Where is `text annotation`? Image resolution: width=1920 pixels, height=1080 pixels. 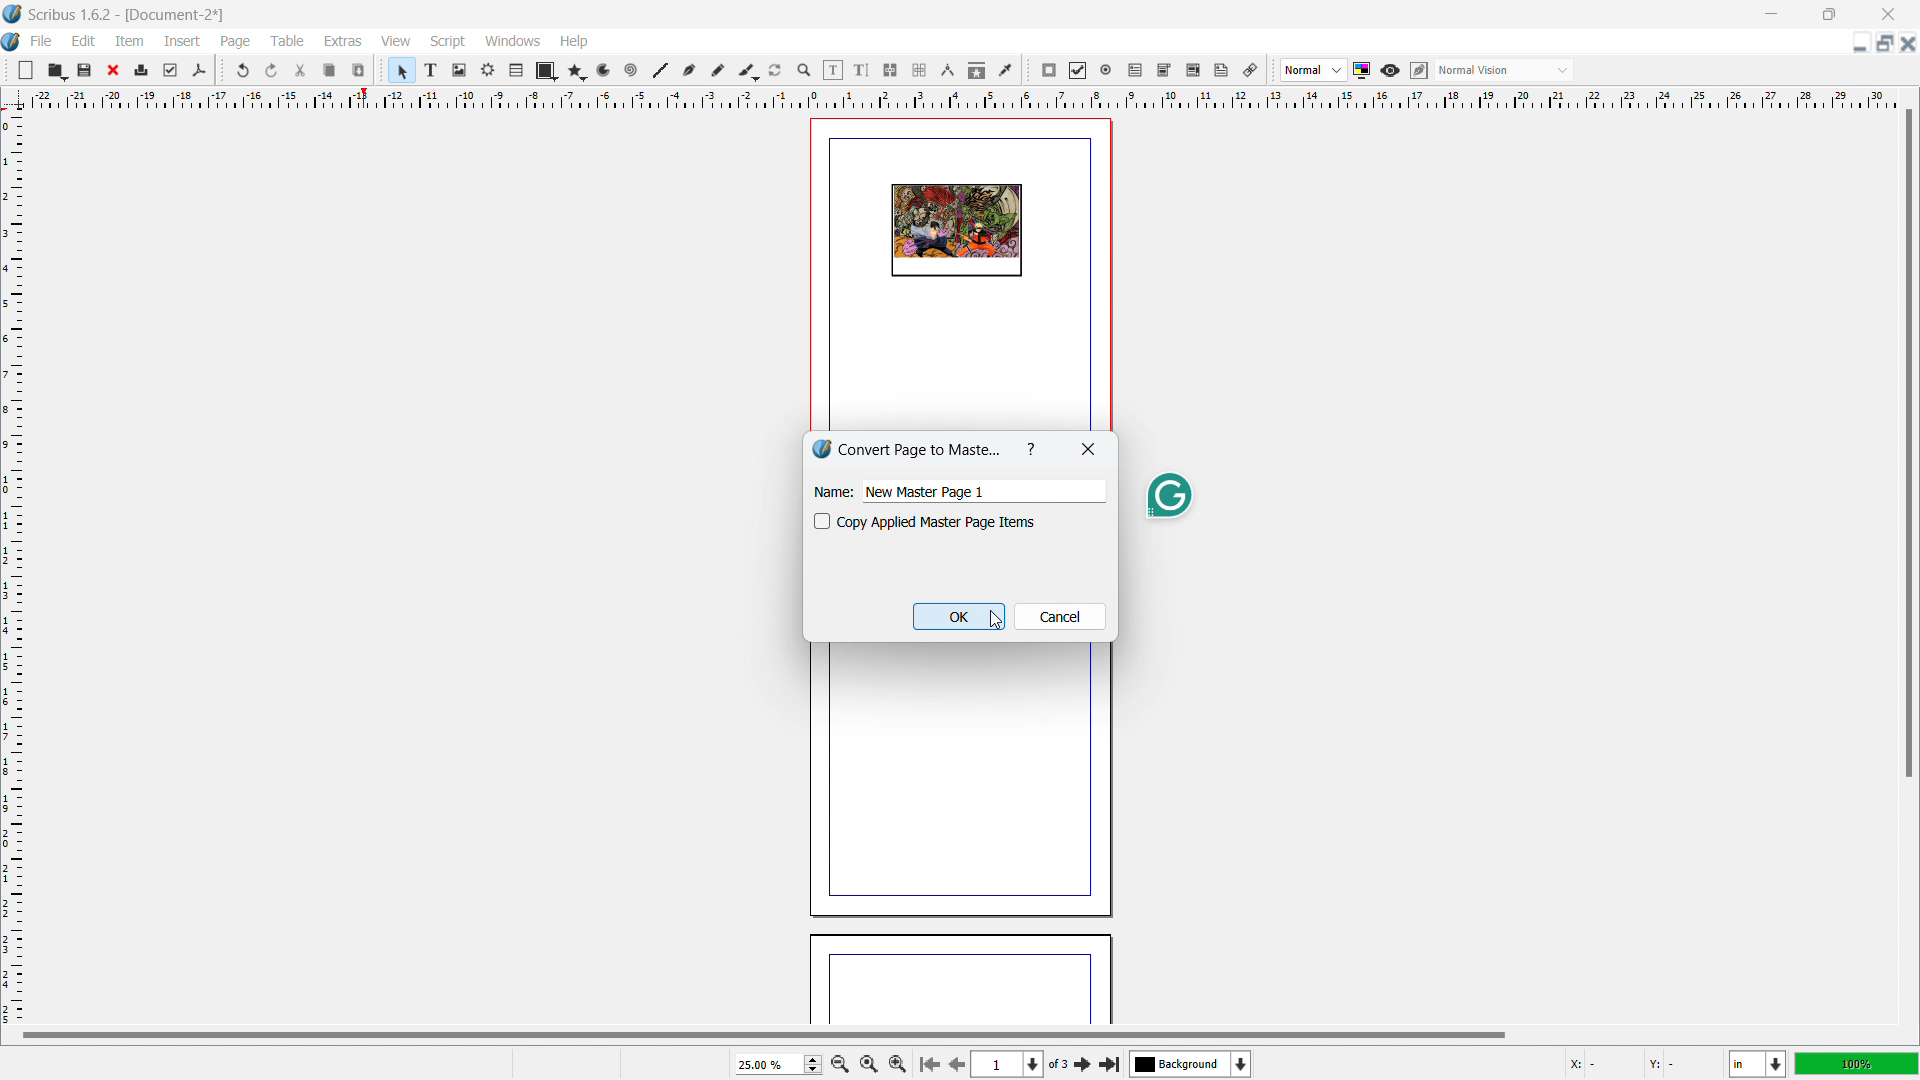 text annotation is located at coordinates (1222, 71).